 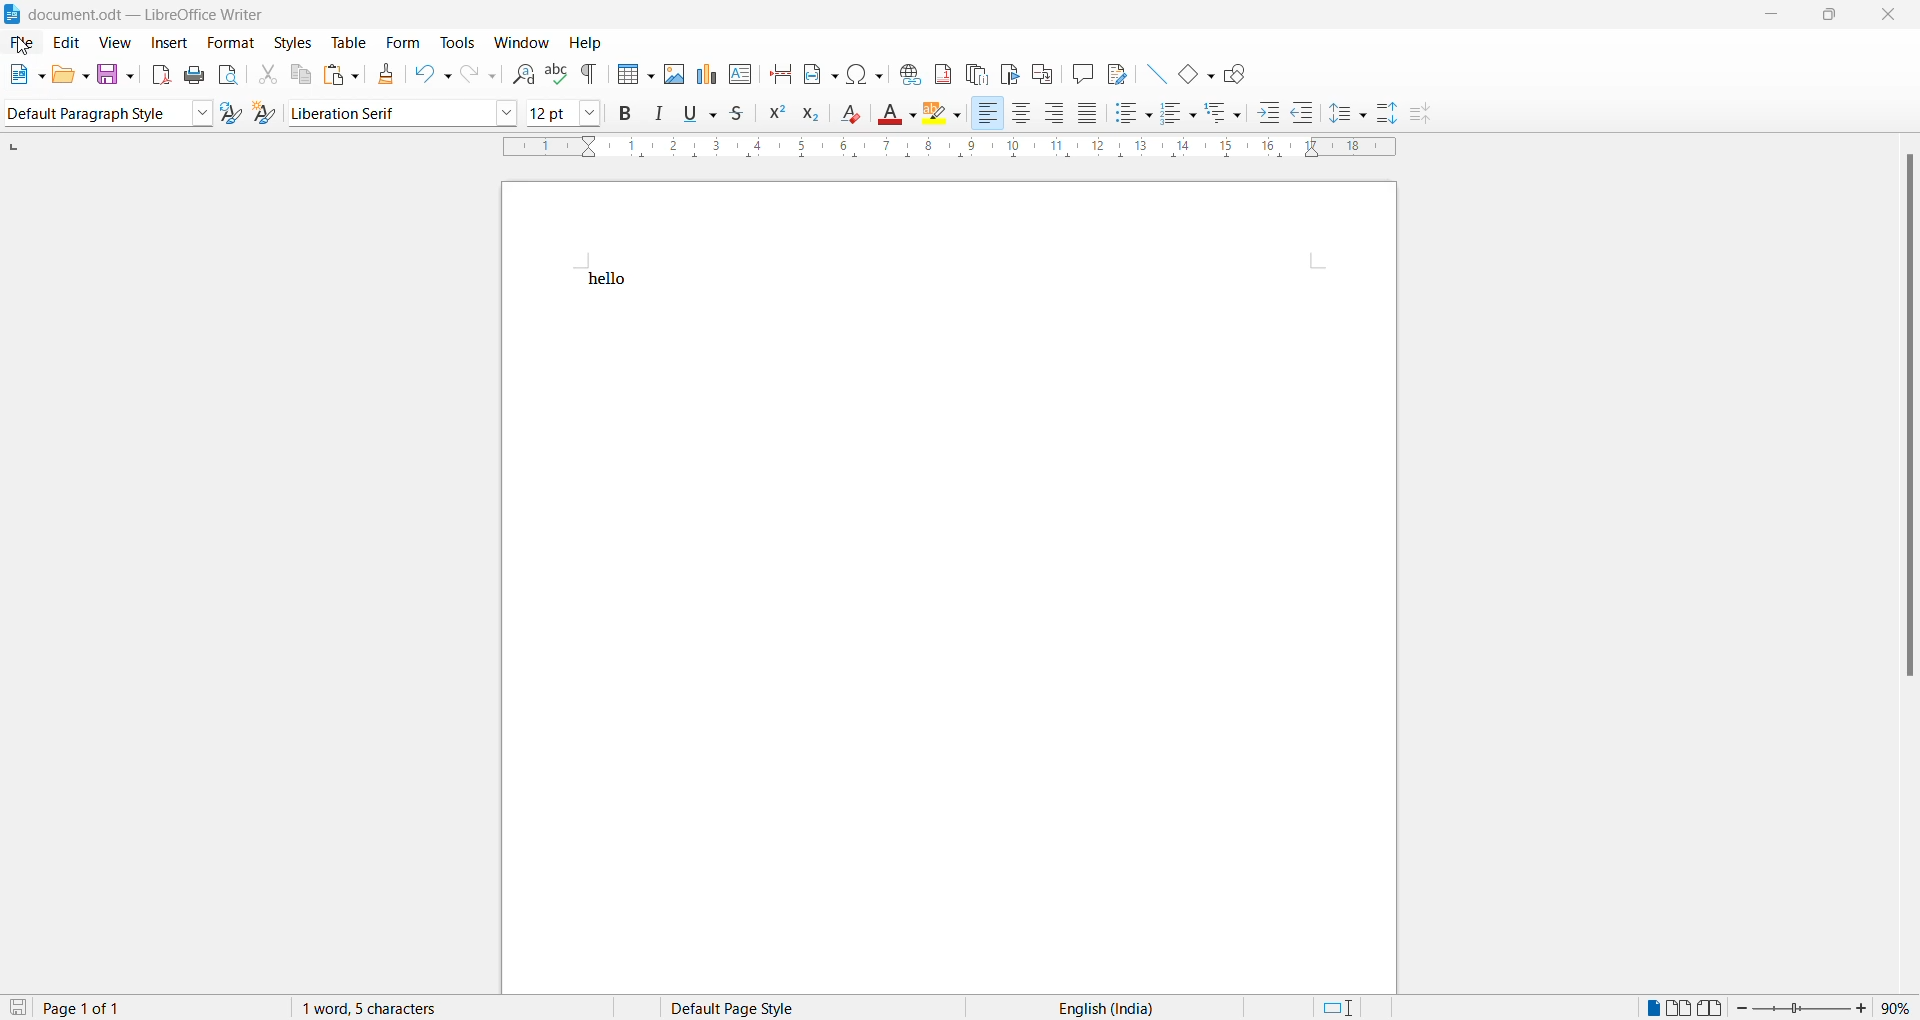 What do you see at coordinates (779, 78) in the screenshot?
I see `Insert page break` at bounding box center [779, 78].